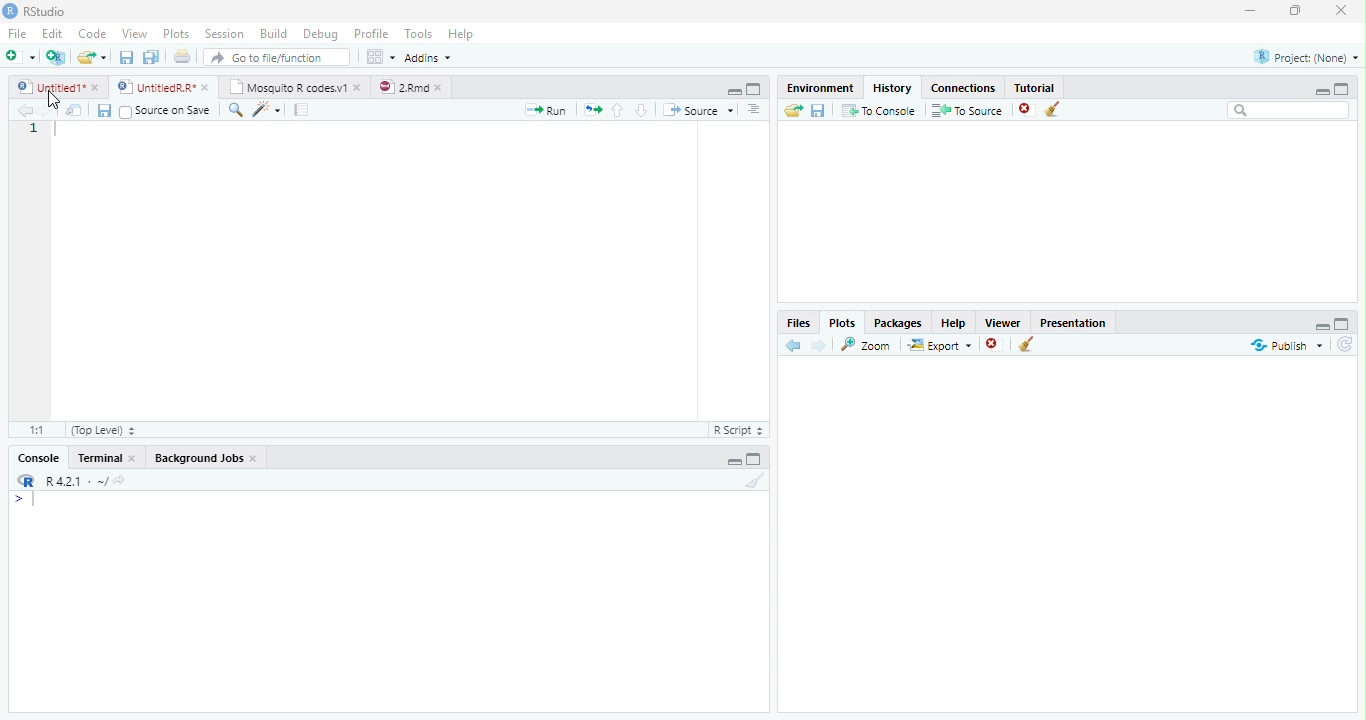  What do you see at coordinates (177, 32) in the screenshot?
I see `Plots` at bounding box center [177, 32].